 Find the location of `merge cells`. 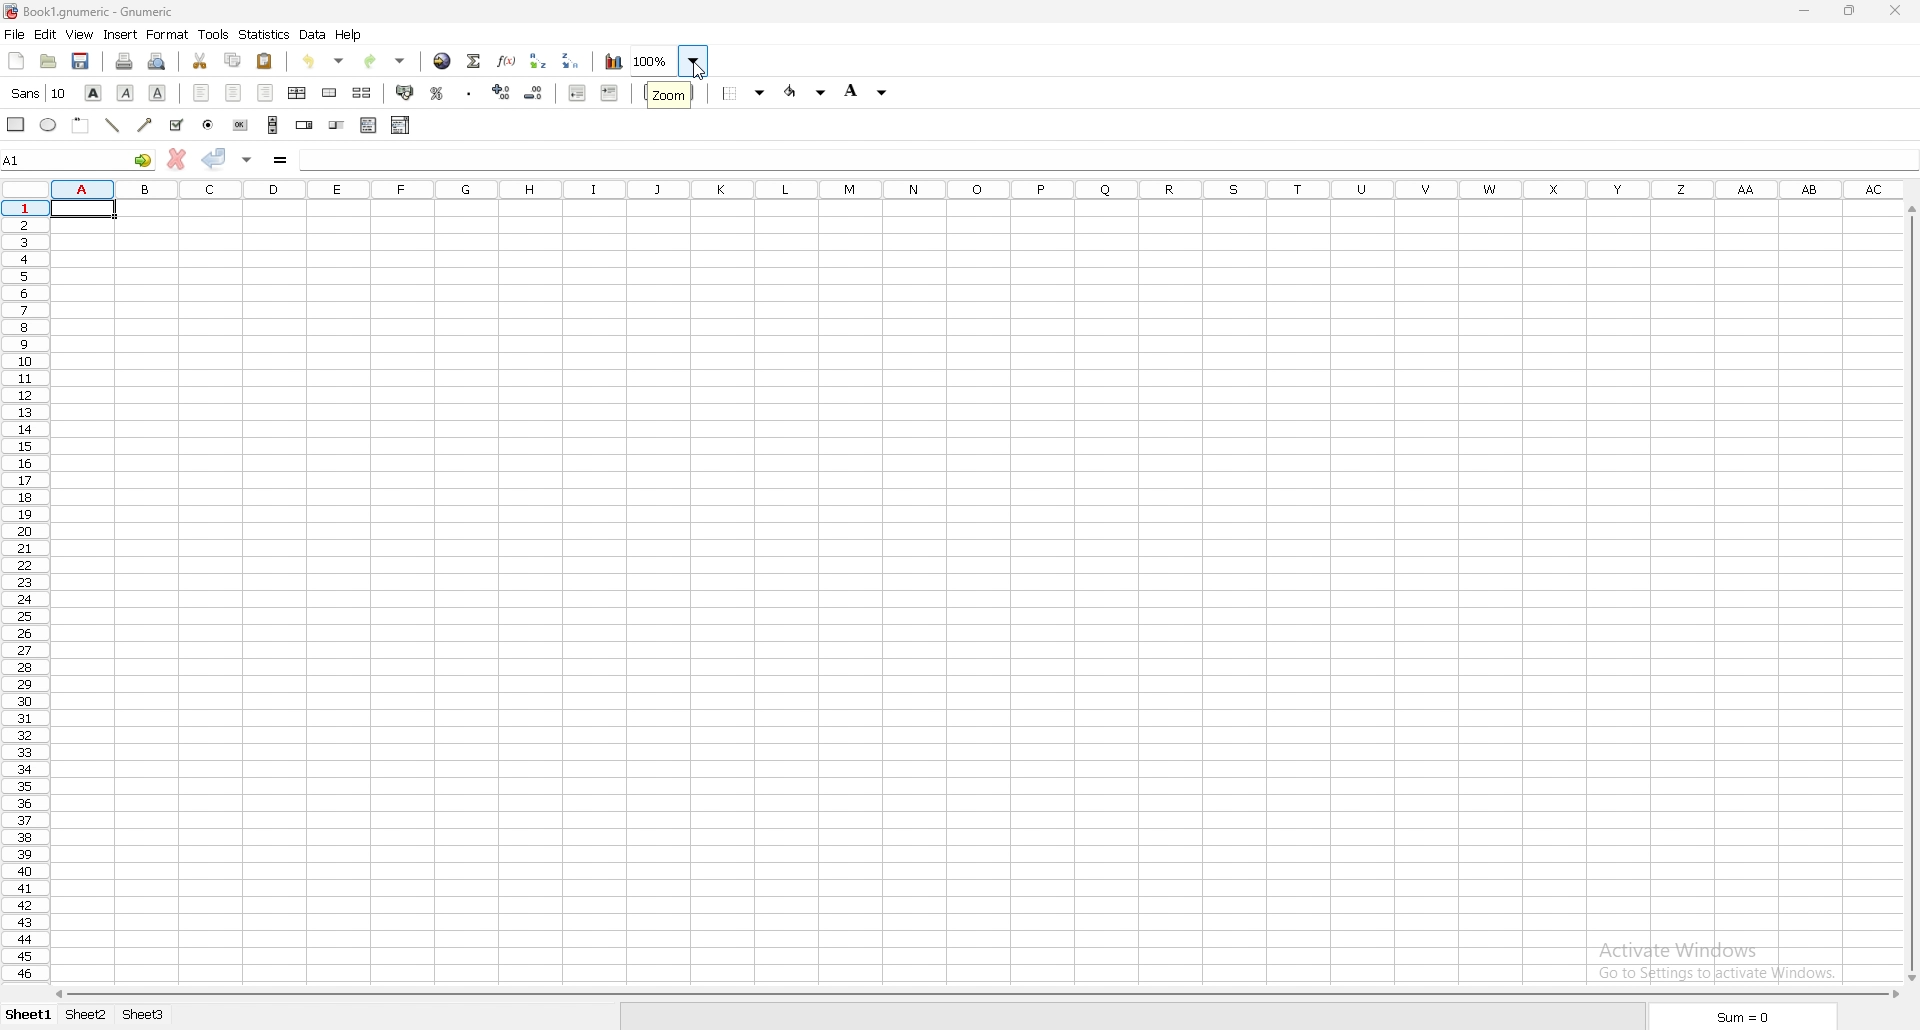

merge cells is located at coordinates (329, 93).